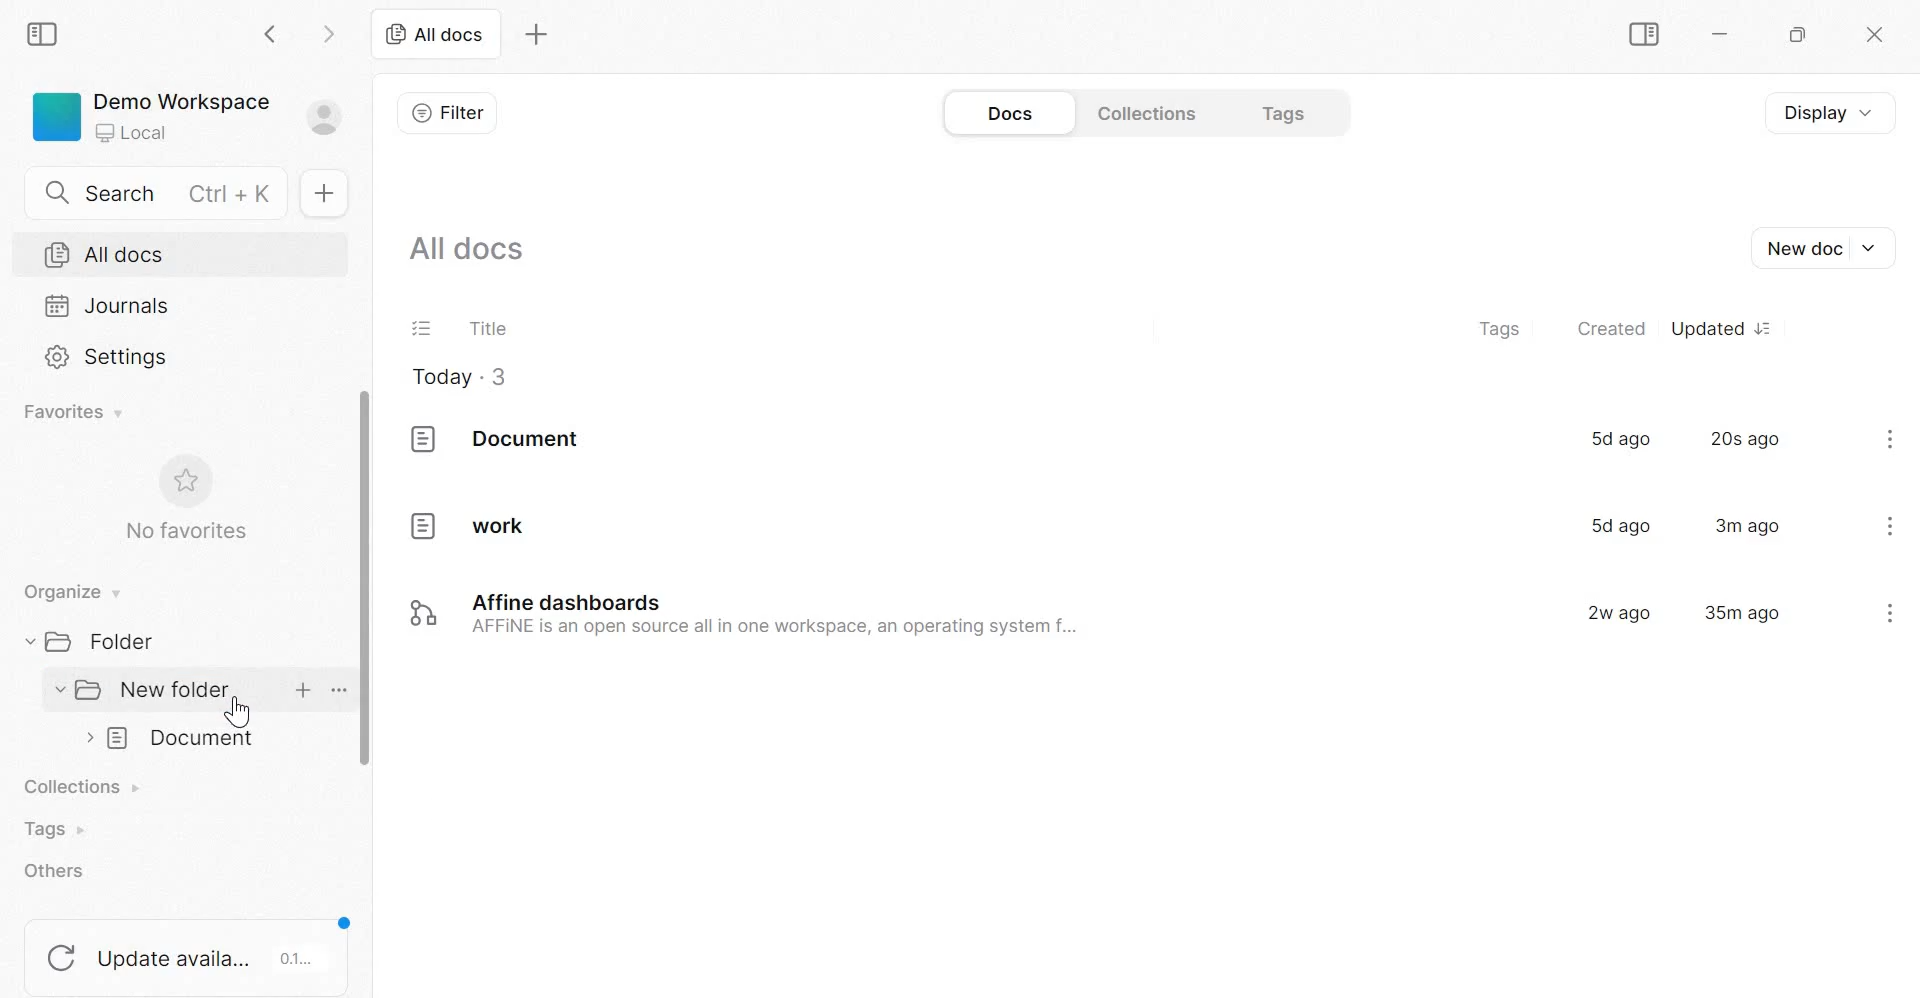 Image resolution: width=1920 pixels, height=998 pixels. I want to click on created, so click(1611, 329).